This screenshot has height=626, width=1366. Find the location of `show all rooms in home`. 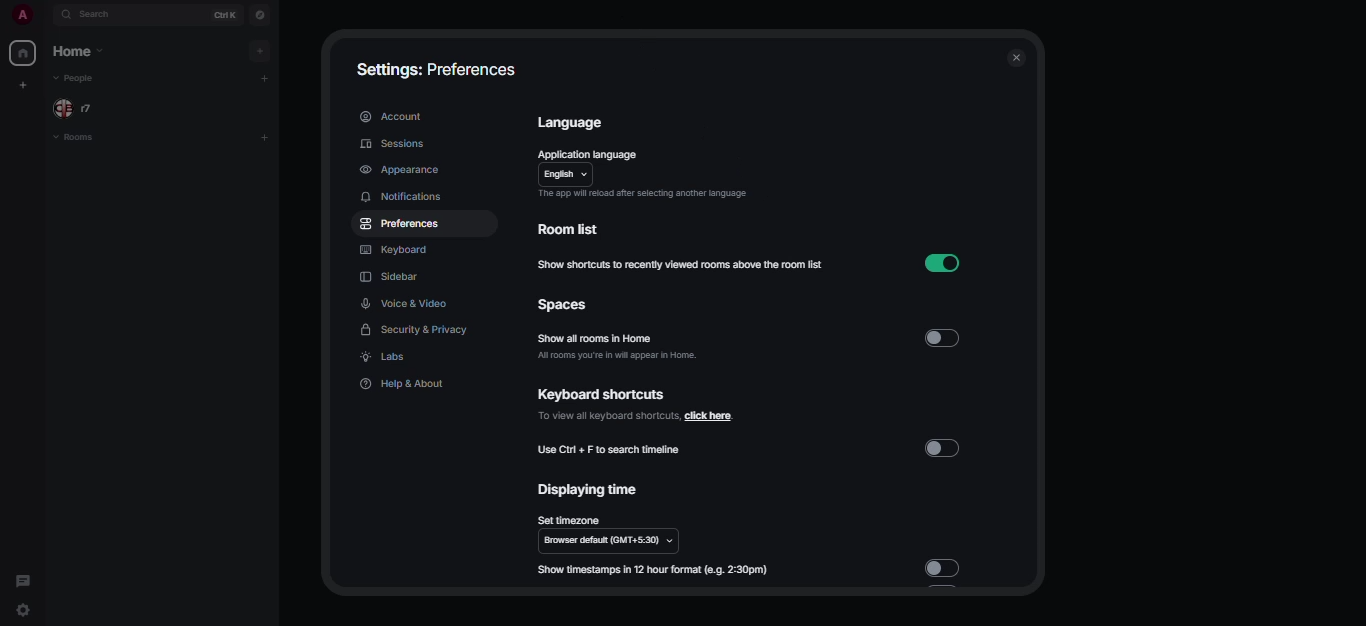

show all rooms in home is located at coordinates (596, 338).